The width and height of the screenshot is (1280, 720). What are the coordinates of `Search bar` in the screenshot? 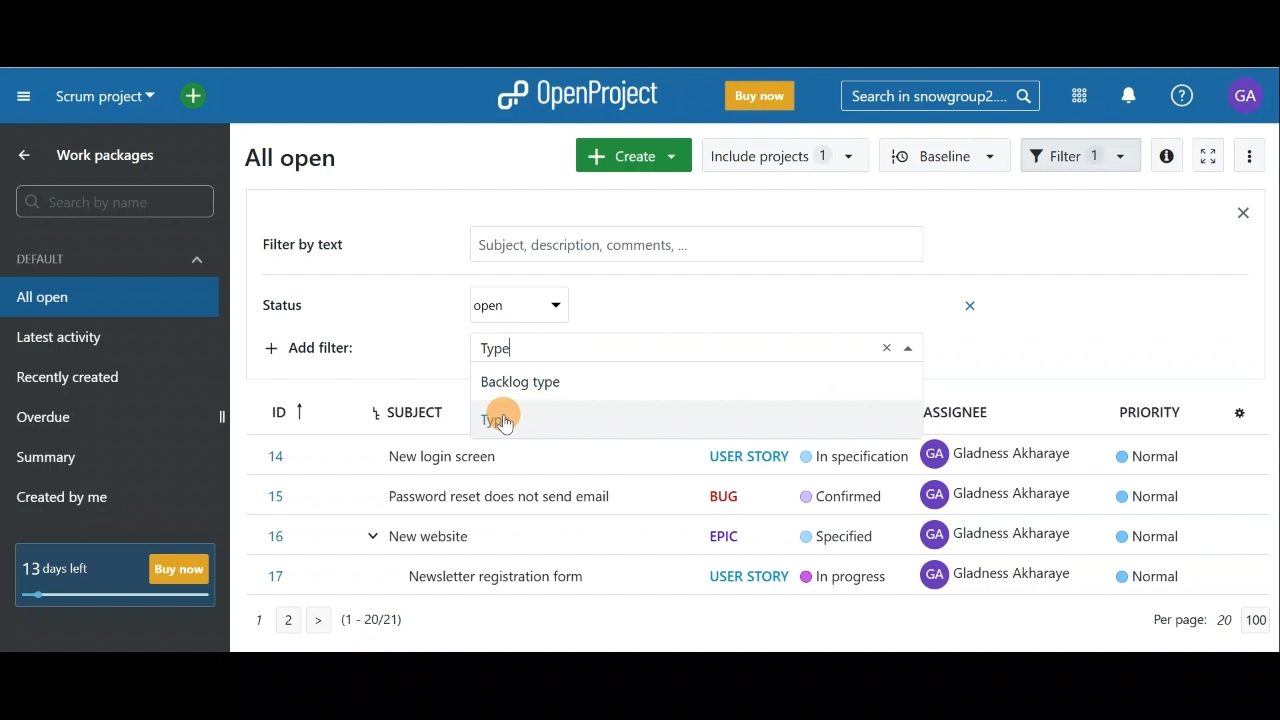 It's located at (940, 94).